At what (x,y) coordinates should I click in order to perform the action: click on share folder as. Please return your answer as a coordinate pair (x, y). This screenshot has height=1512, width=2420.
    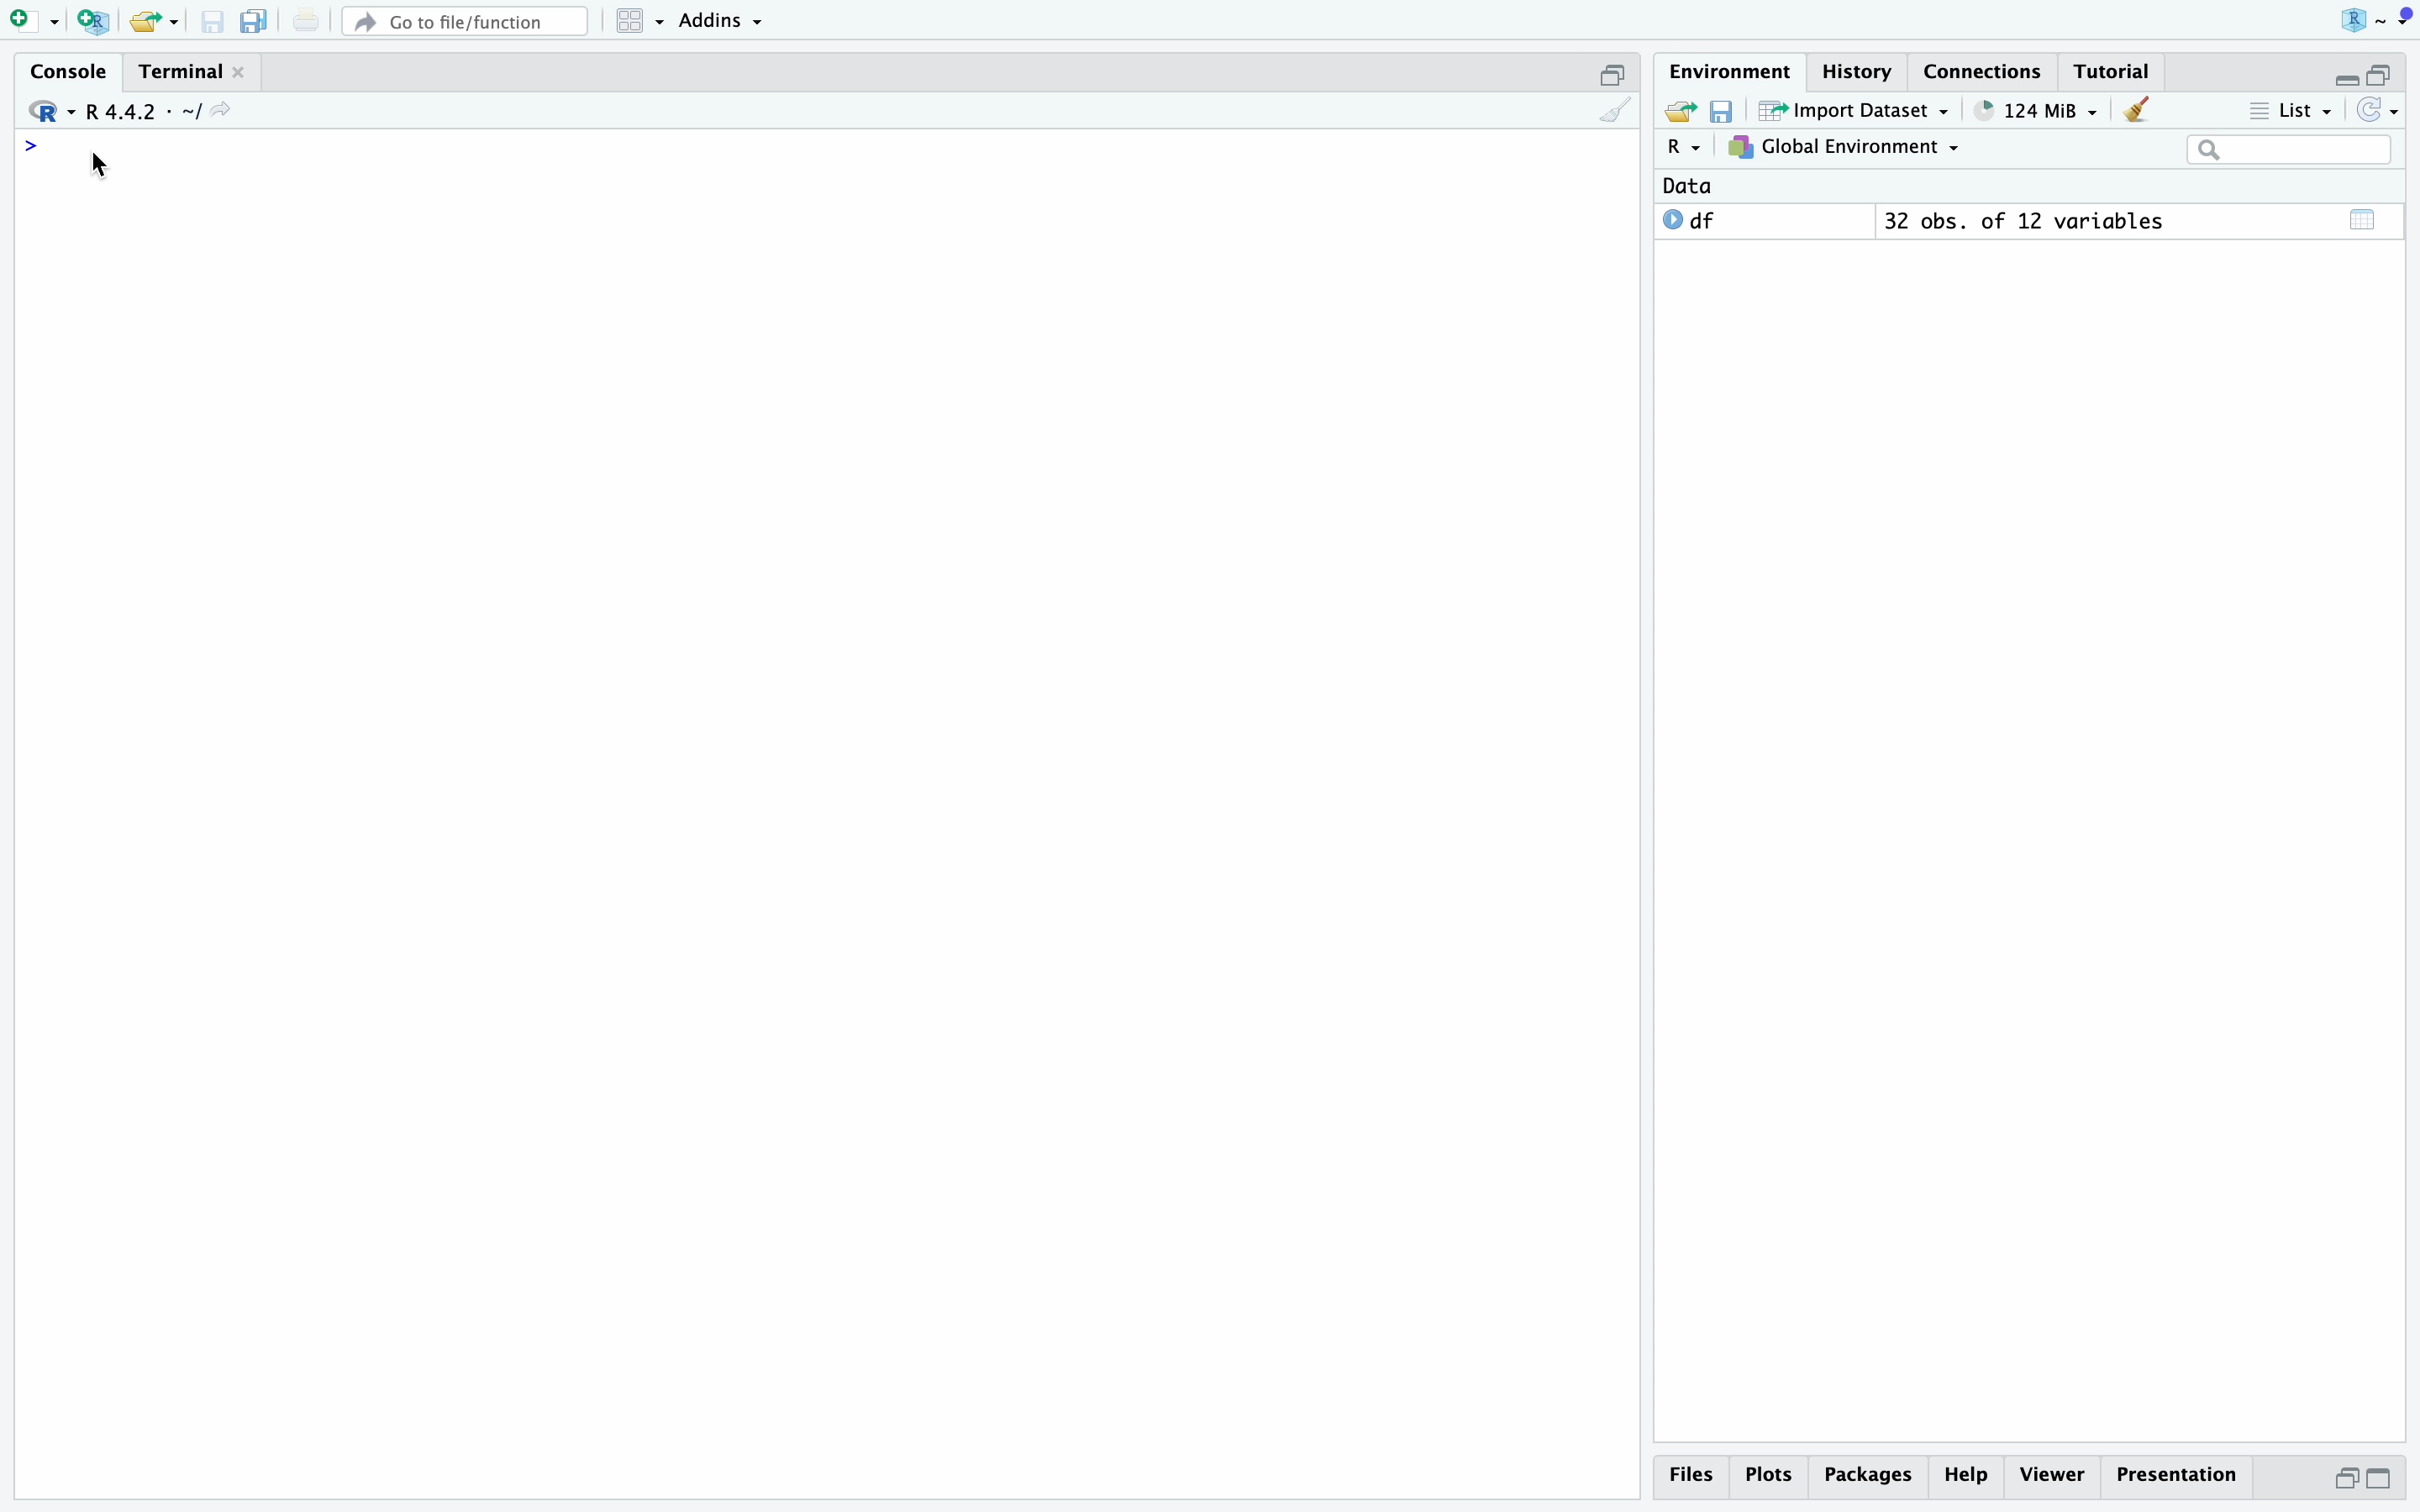
    Looking at the image, I should click on (155, 22).